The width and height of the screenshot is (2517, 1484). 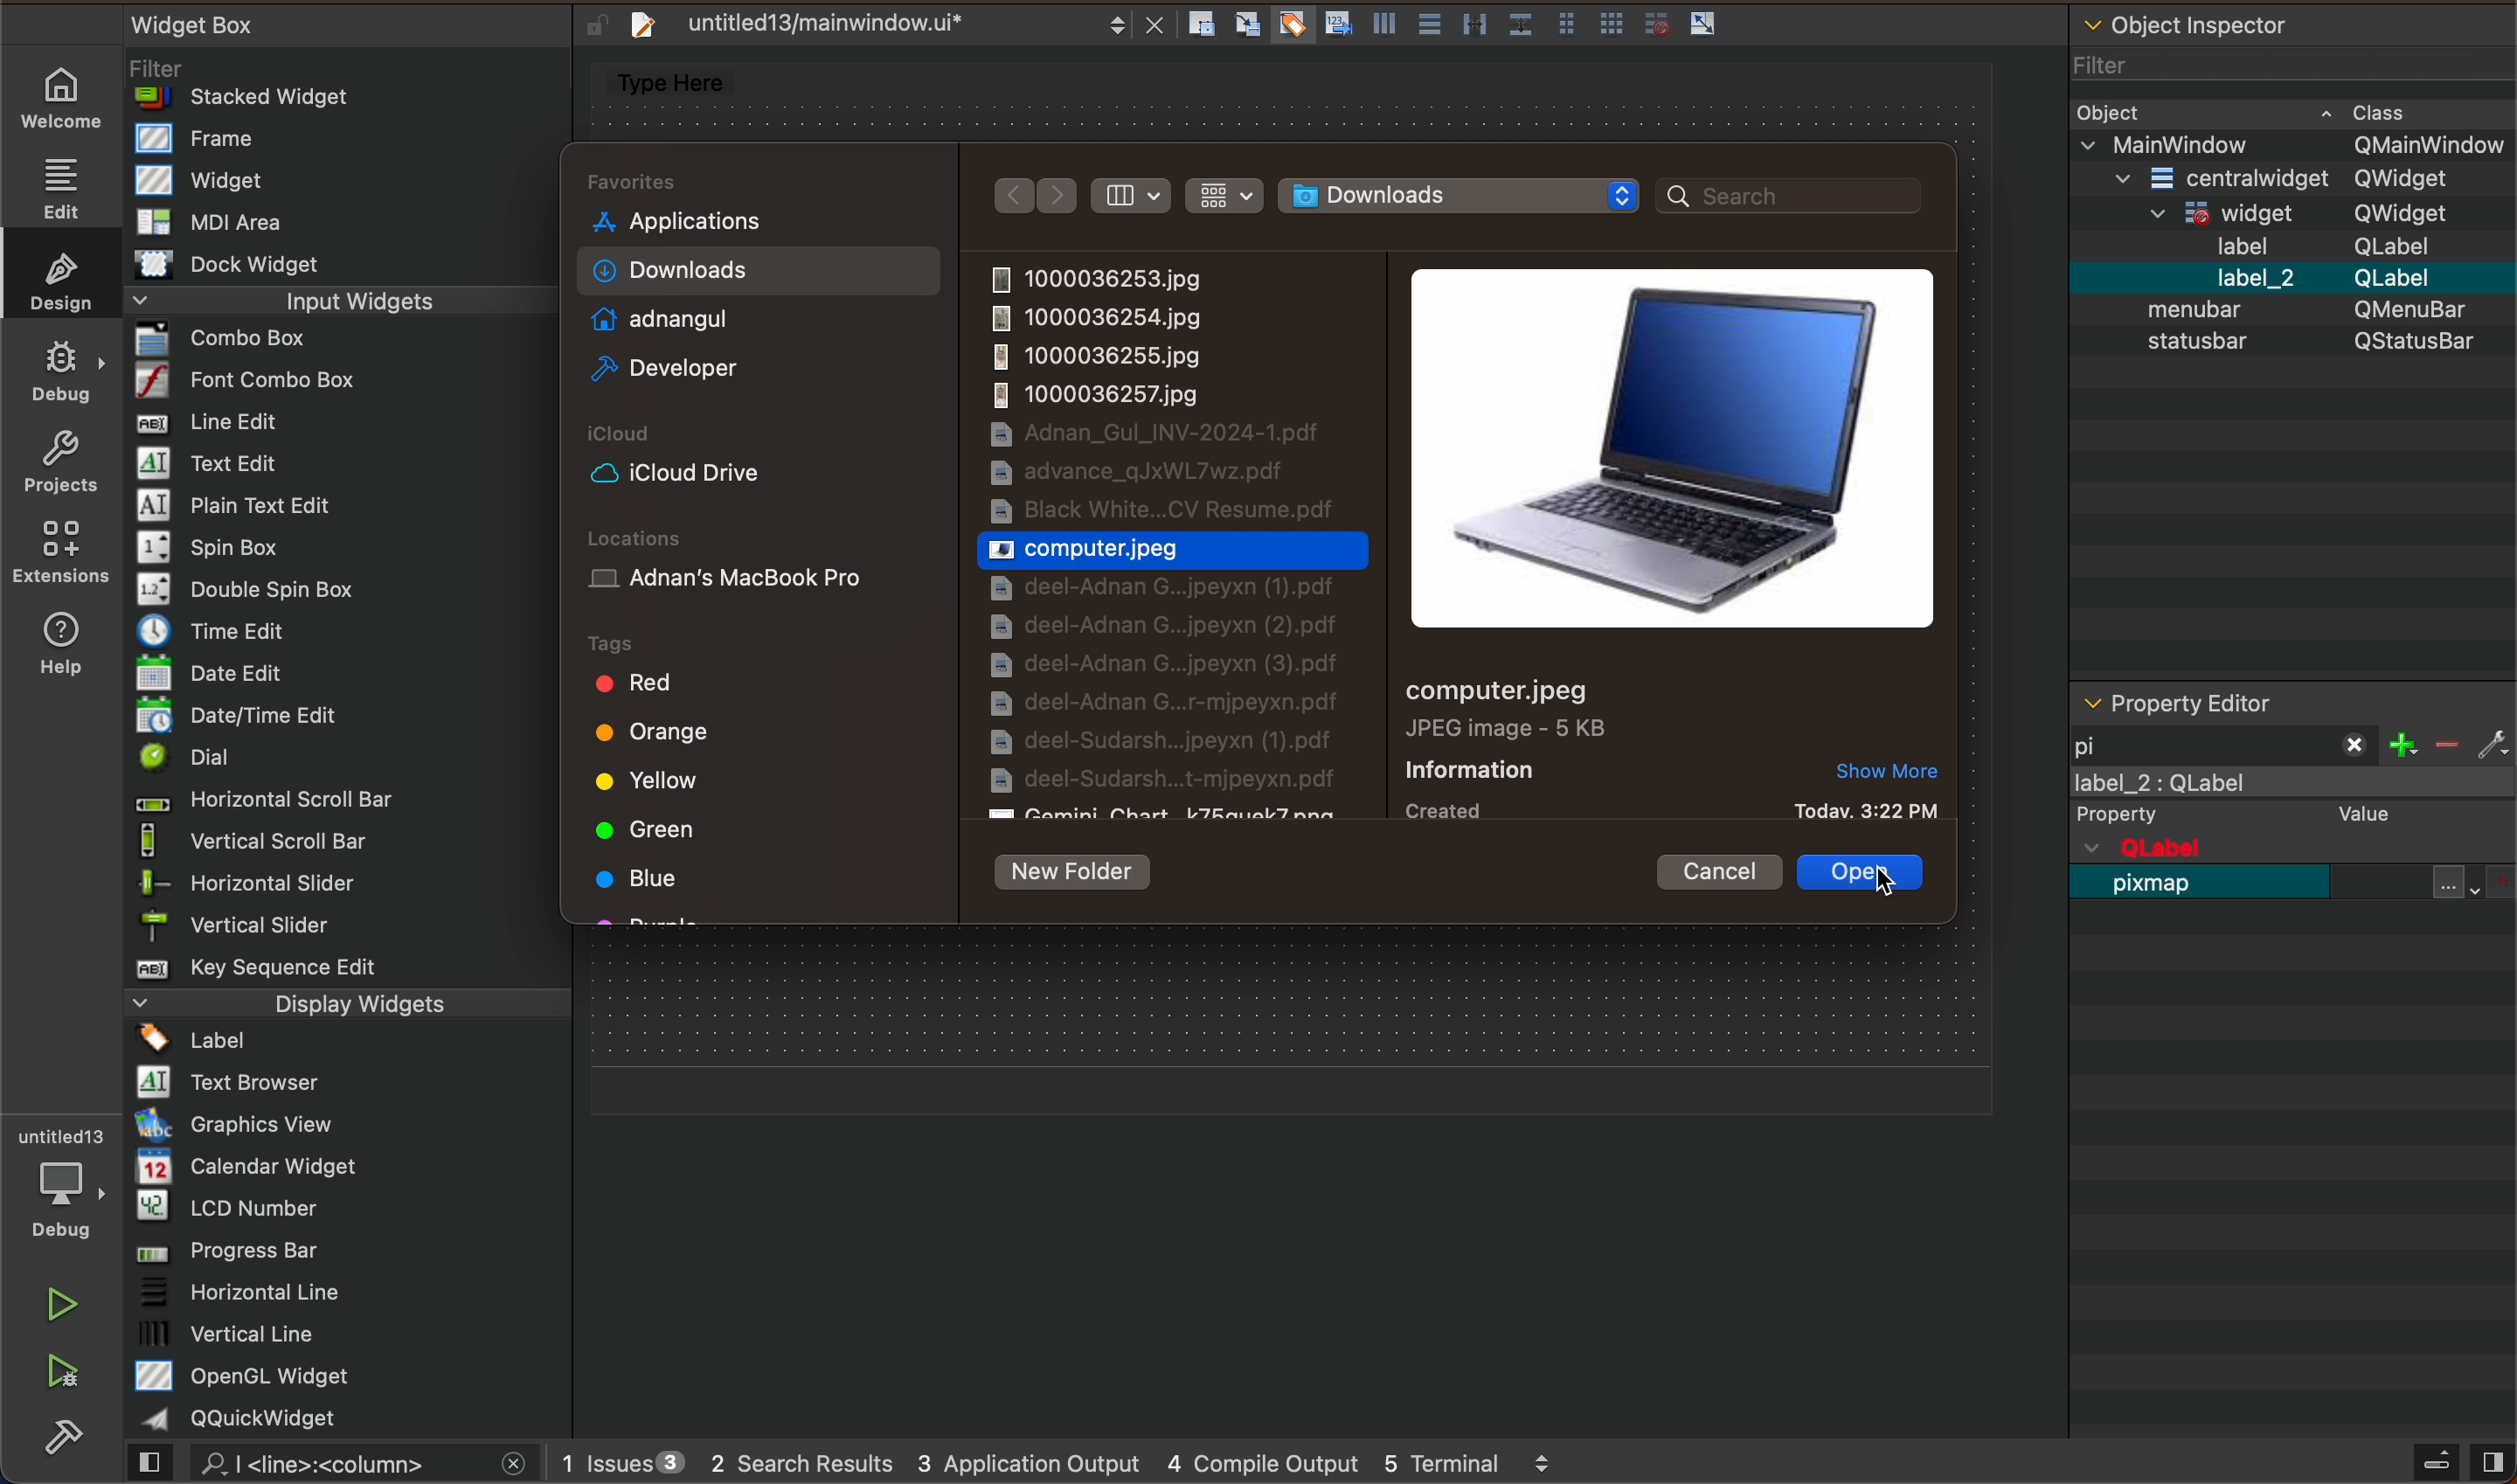 I want to click on next, so click(x=1056, y=196).